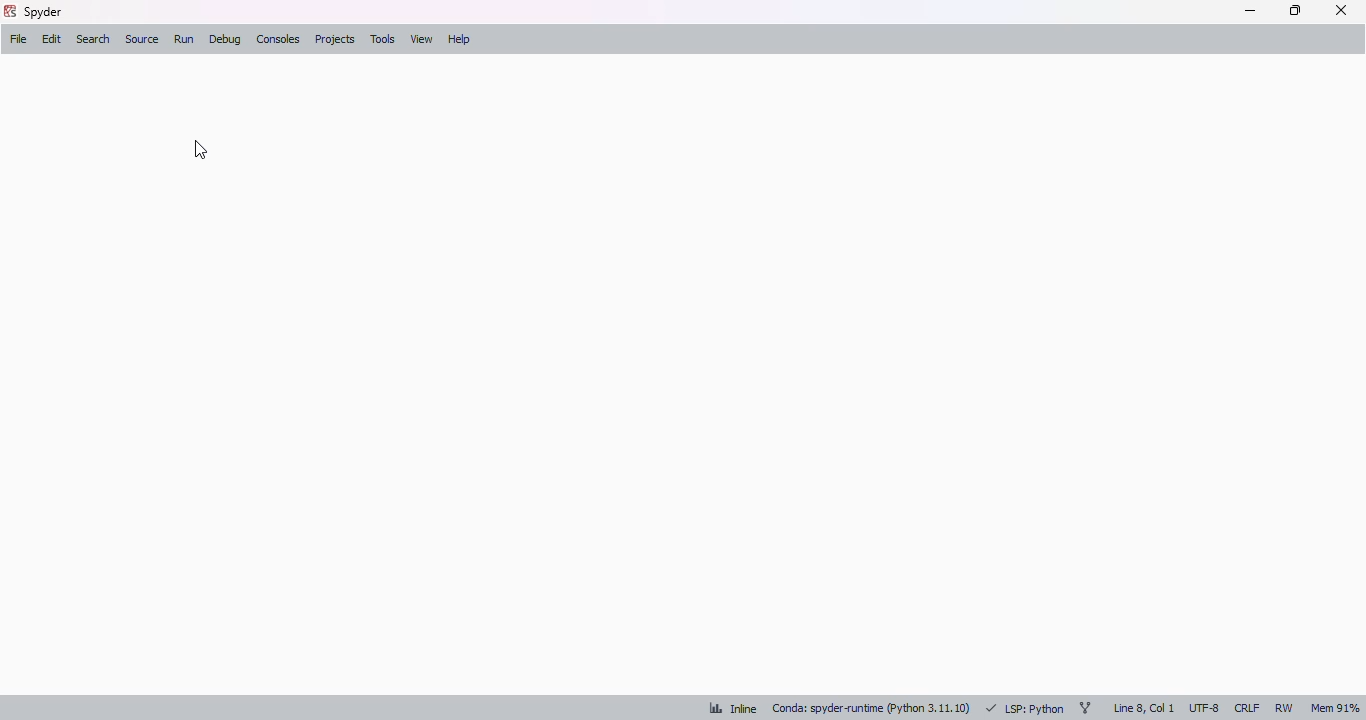  Describe the element at coordinates (9, 11) in the screenshot. I see `logo` at that location.